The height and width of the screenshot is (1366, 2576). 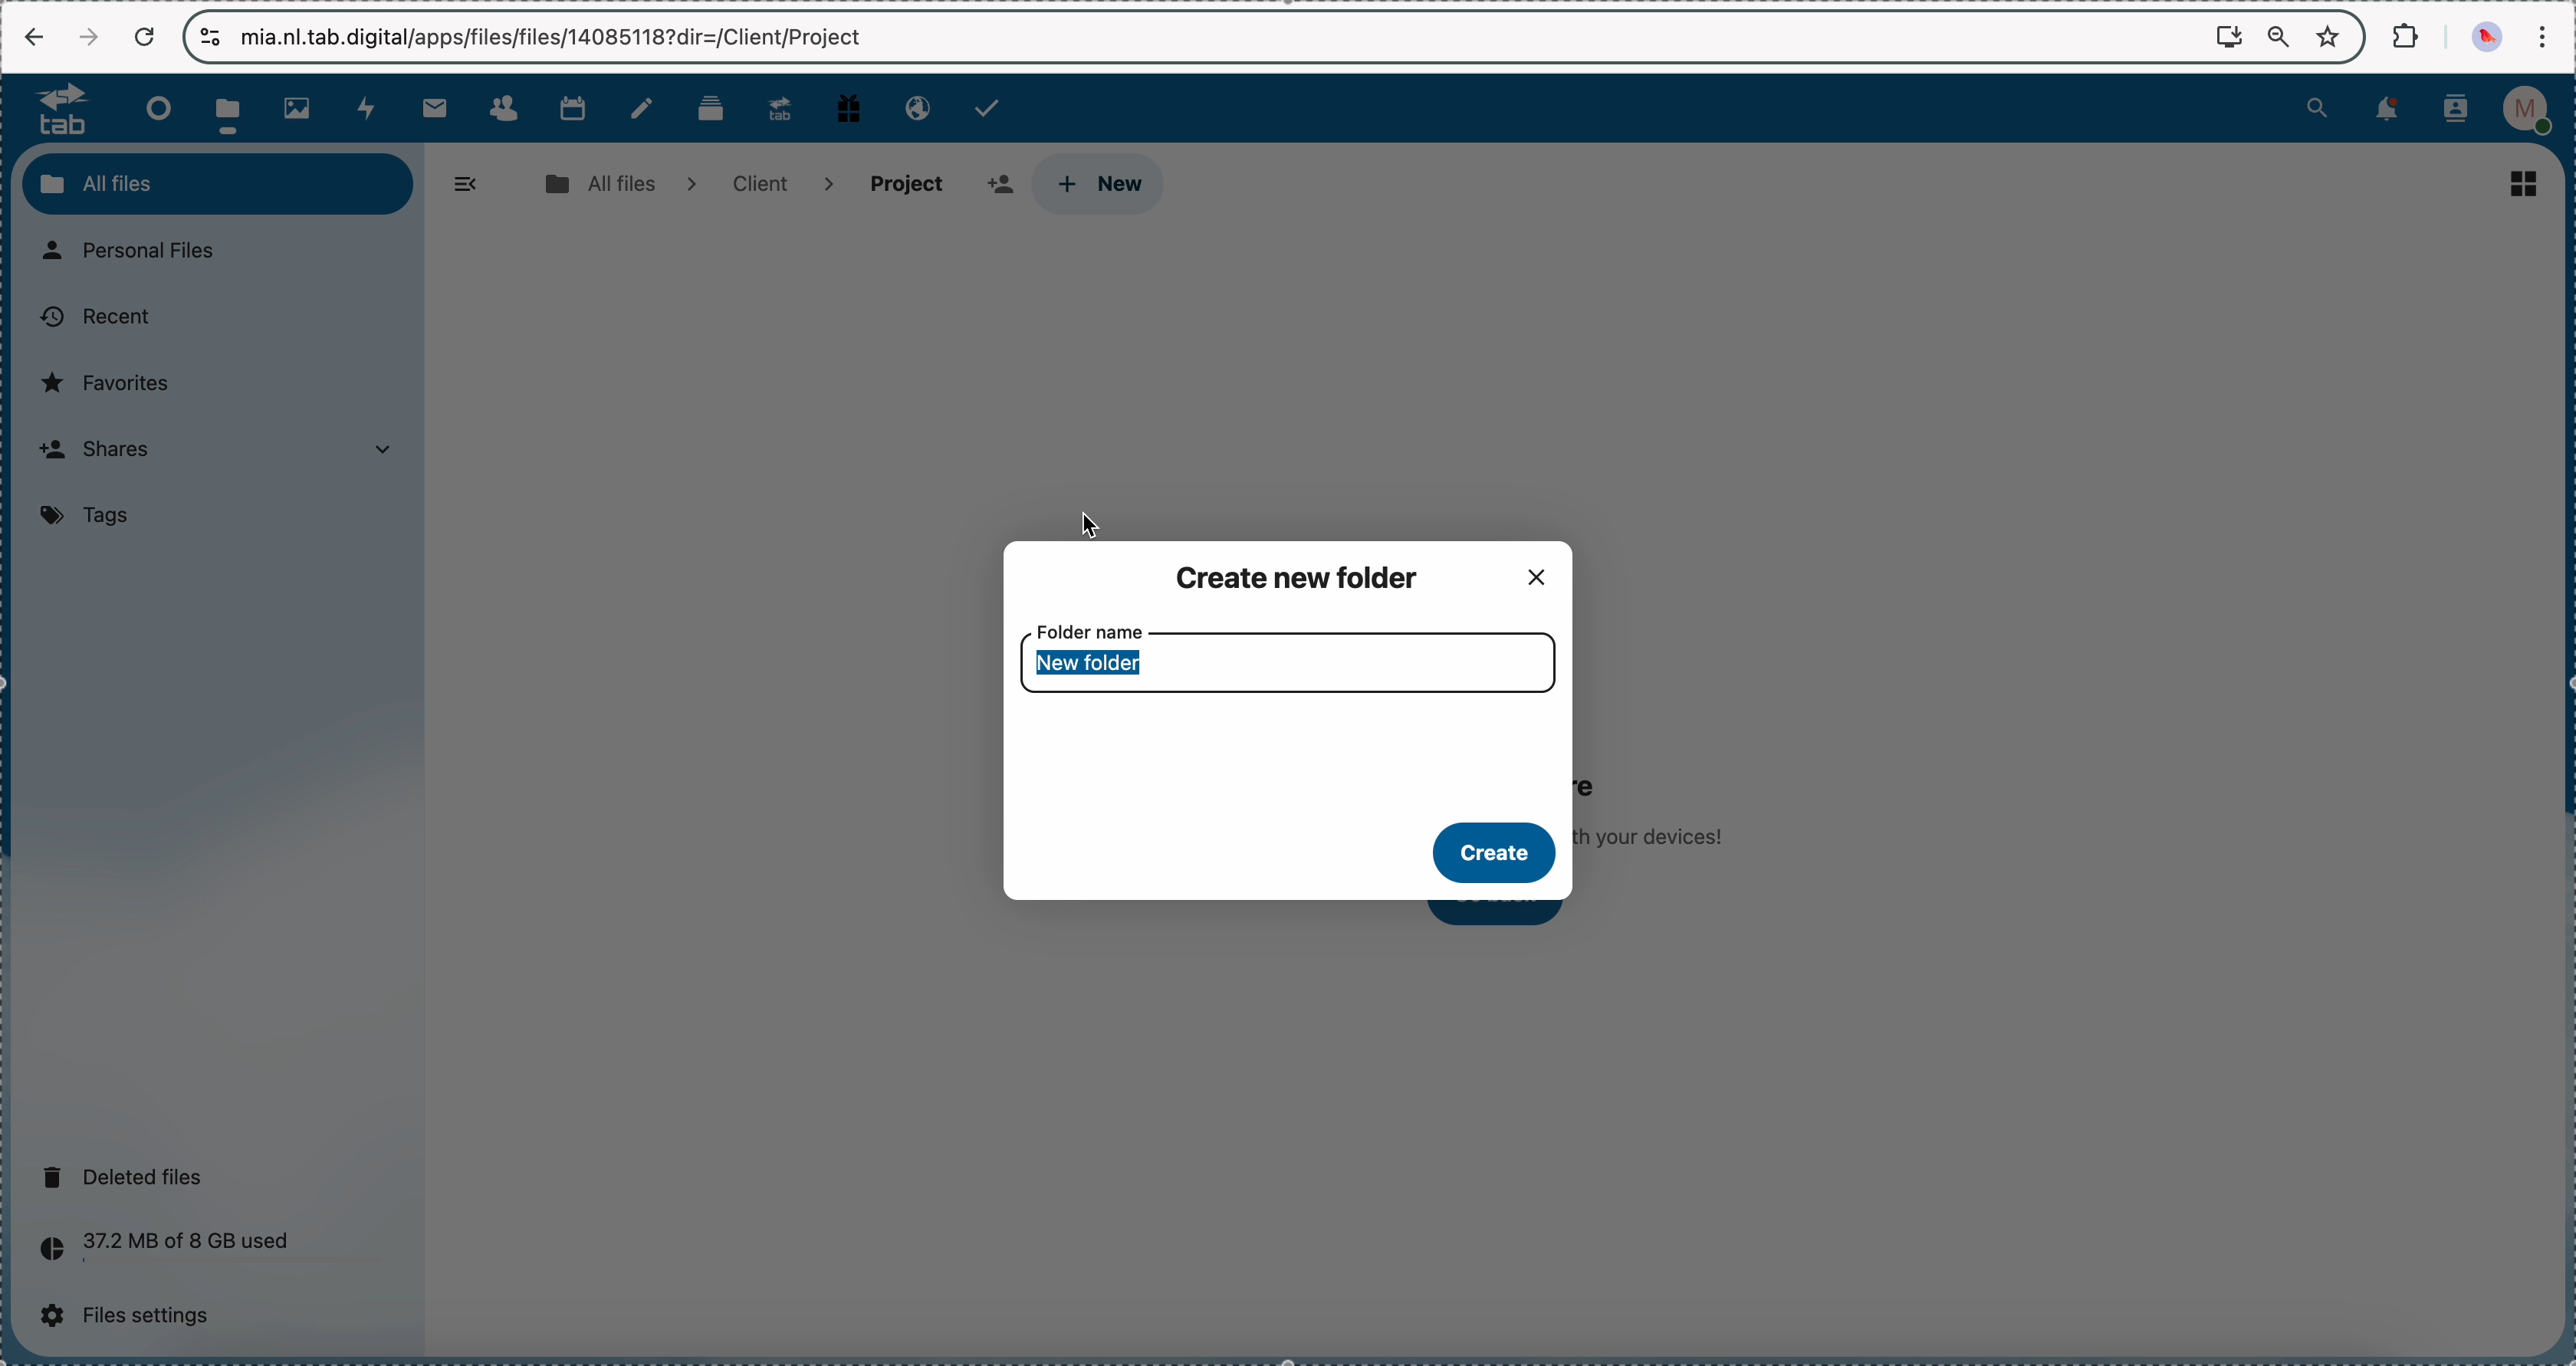 What do you see at coordinates (2456, 111) in the screenshot?
I see `contacts` at bounding box center [2456, 111].